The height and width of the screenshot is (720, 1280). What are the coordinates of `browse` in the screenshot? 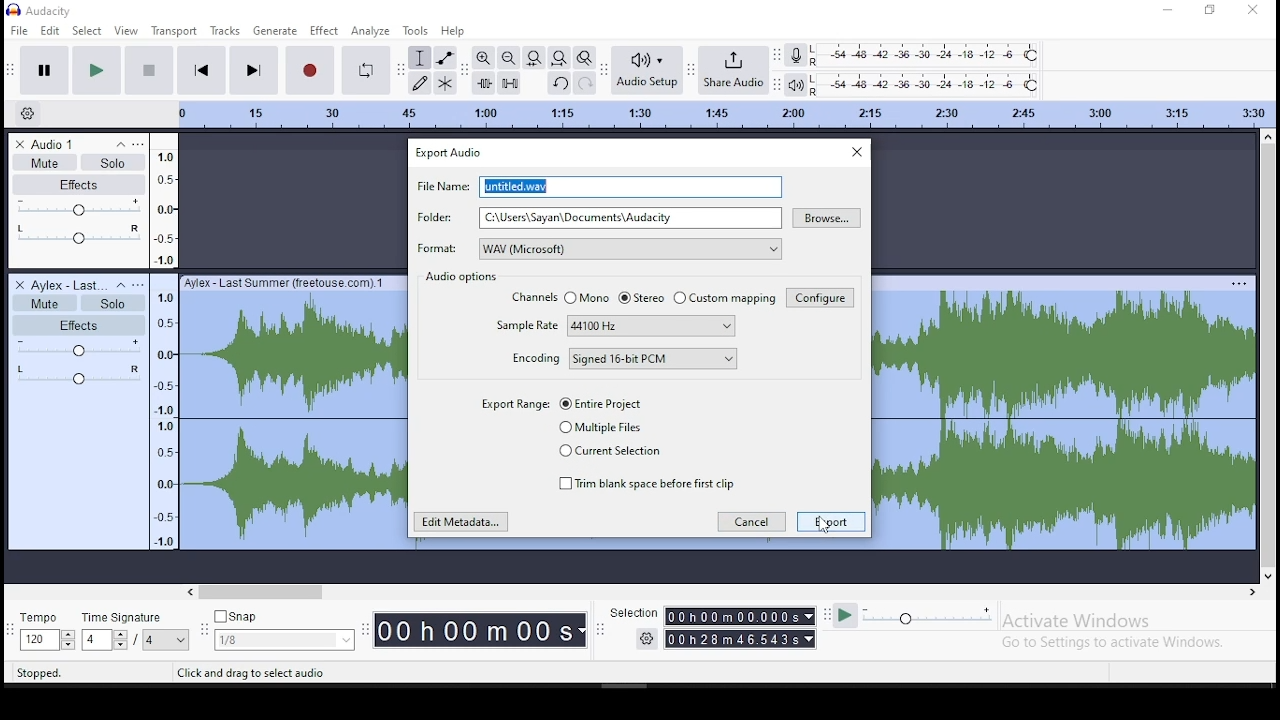 It's located at (828, 217).